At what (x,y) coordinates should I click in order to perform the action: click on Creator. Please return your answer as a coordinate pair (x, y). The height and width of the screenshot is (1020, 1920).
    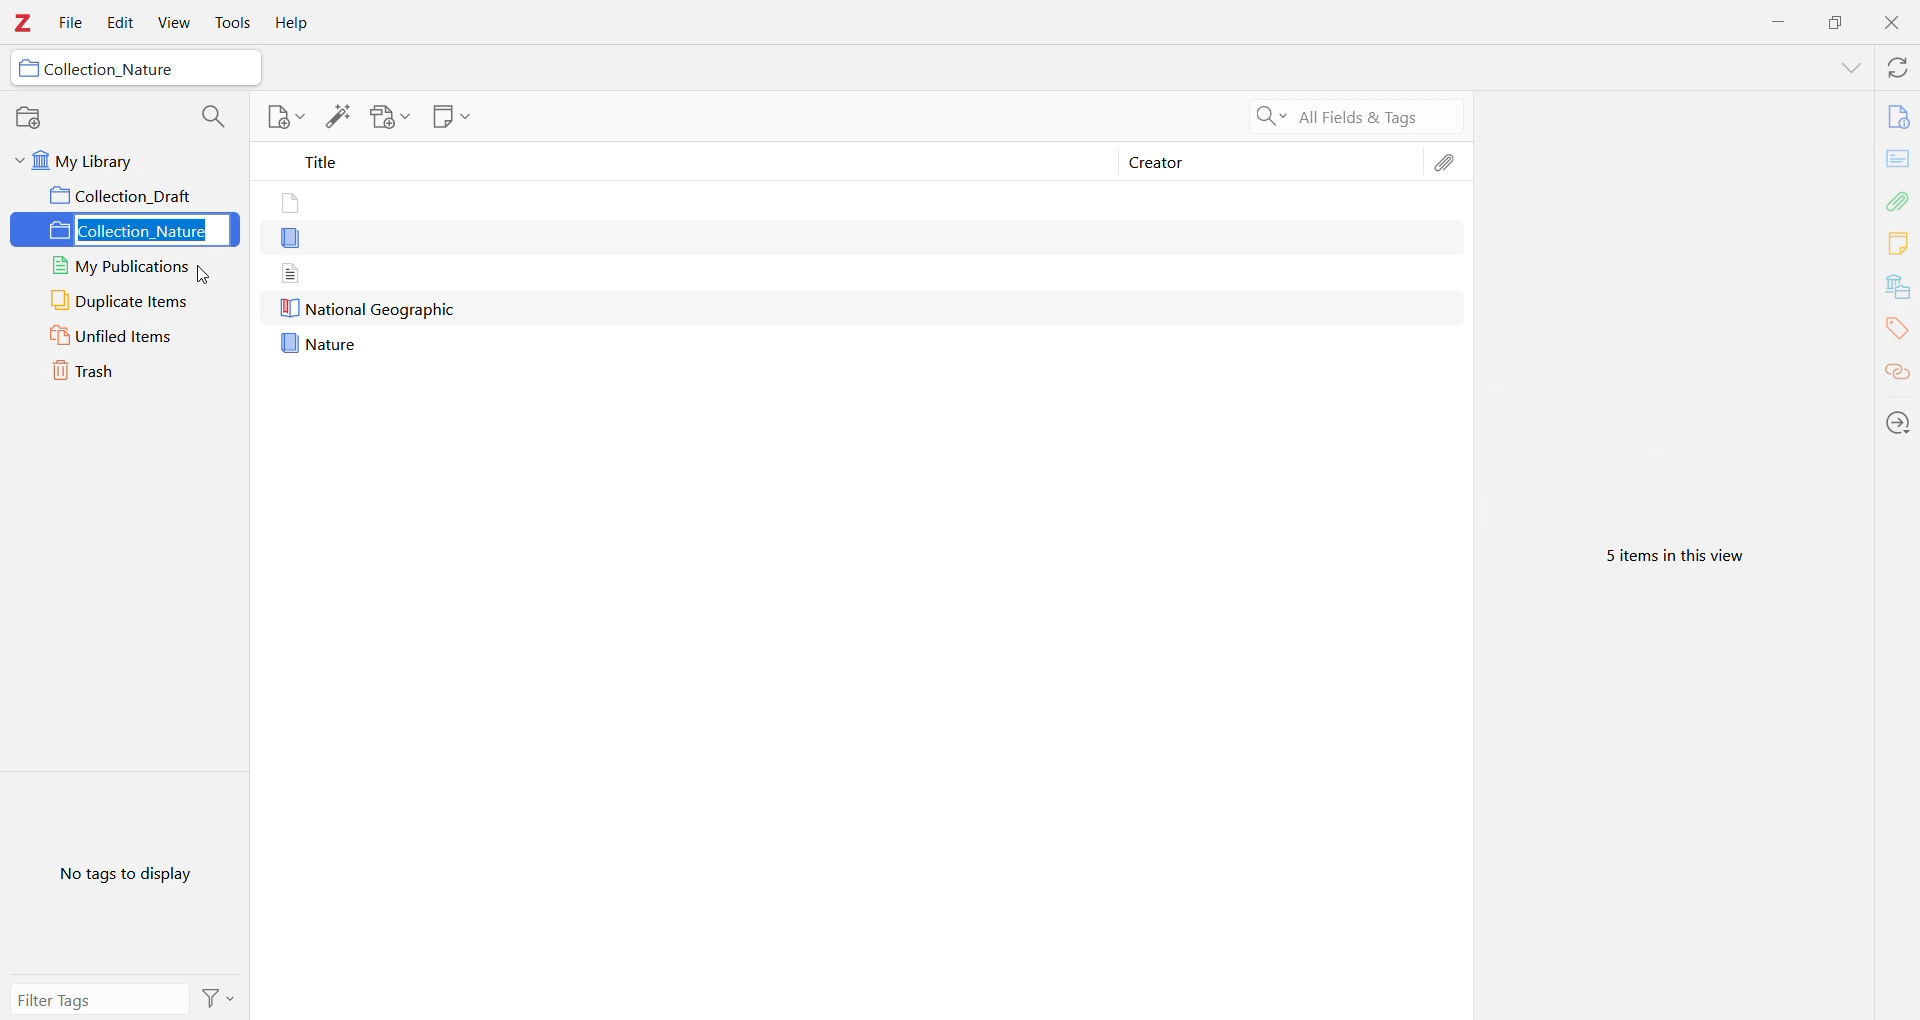
    Looking at the image, I should click on (1271, 162).